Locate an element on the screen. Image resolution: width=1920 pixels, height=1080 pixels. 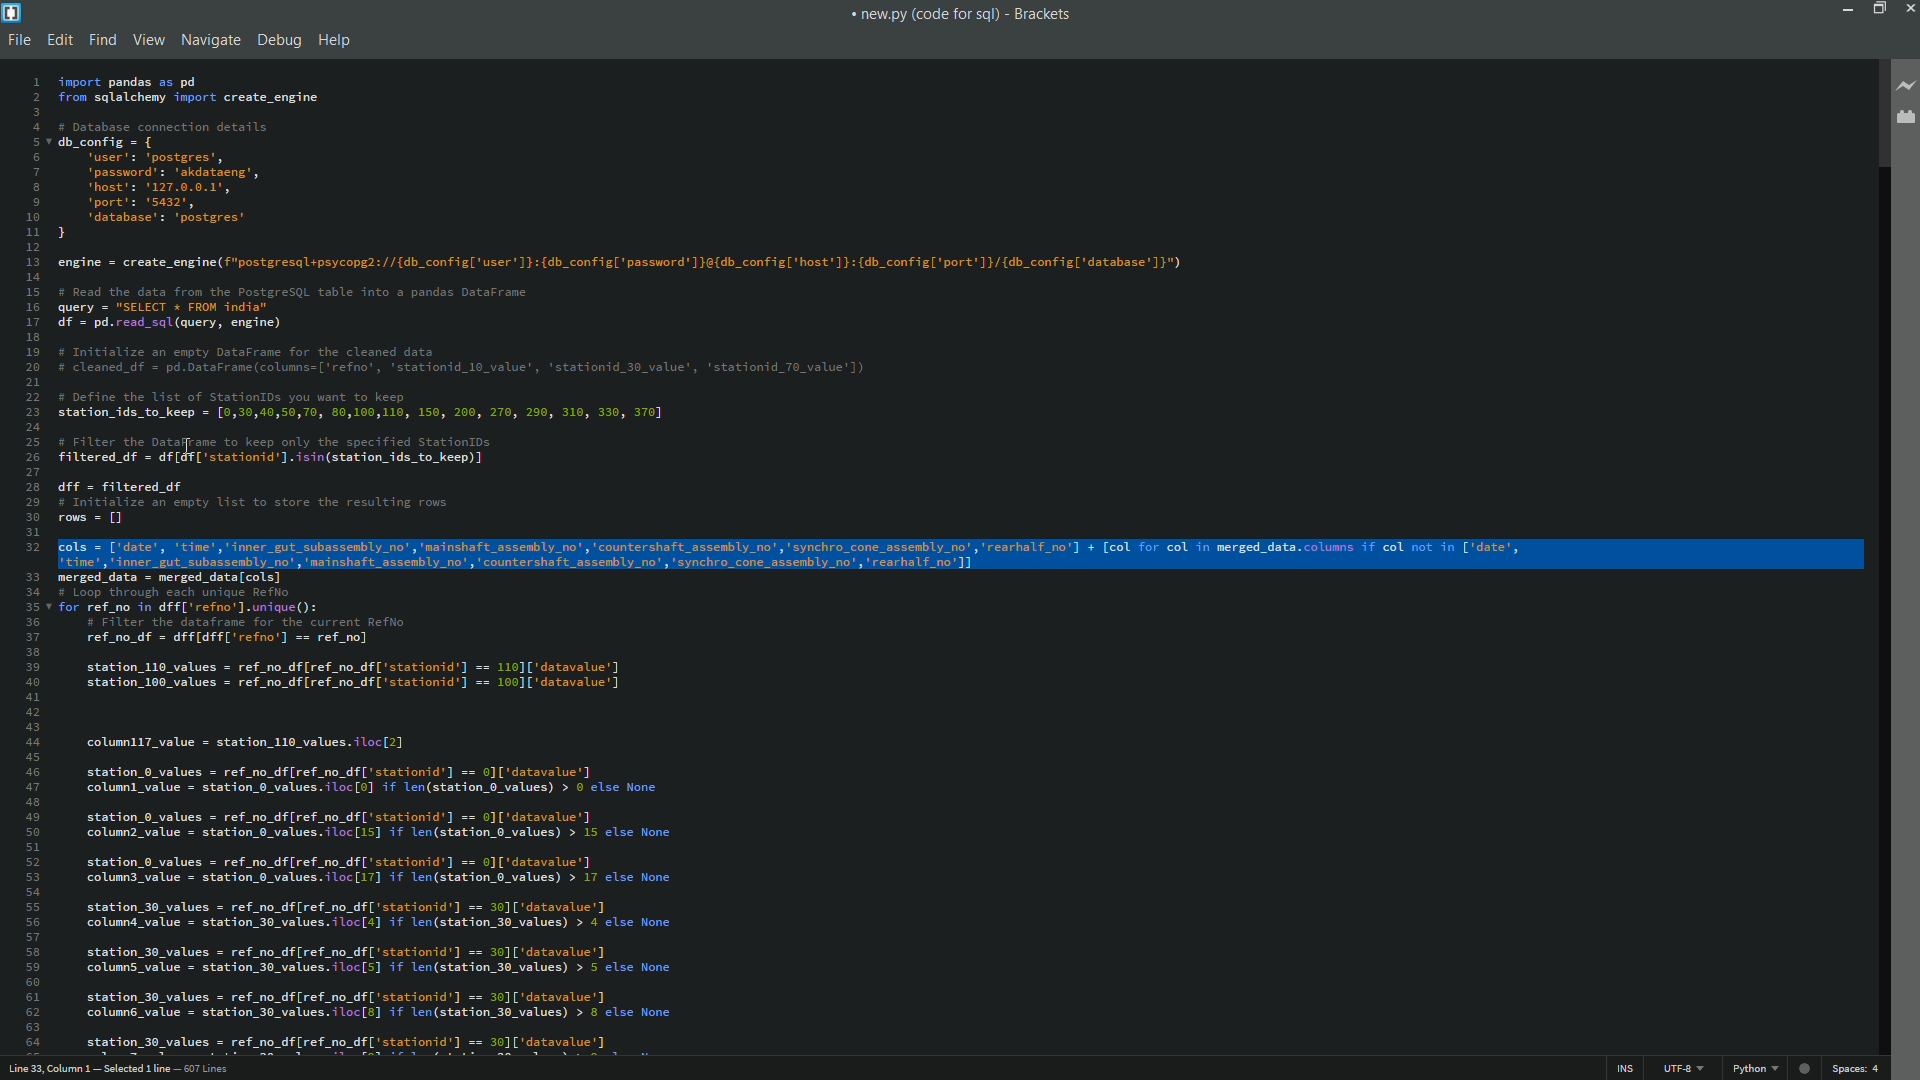
navigate menu is located at coordinates (211, 40).